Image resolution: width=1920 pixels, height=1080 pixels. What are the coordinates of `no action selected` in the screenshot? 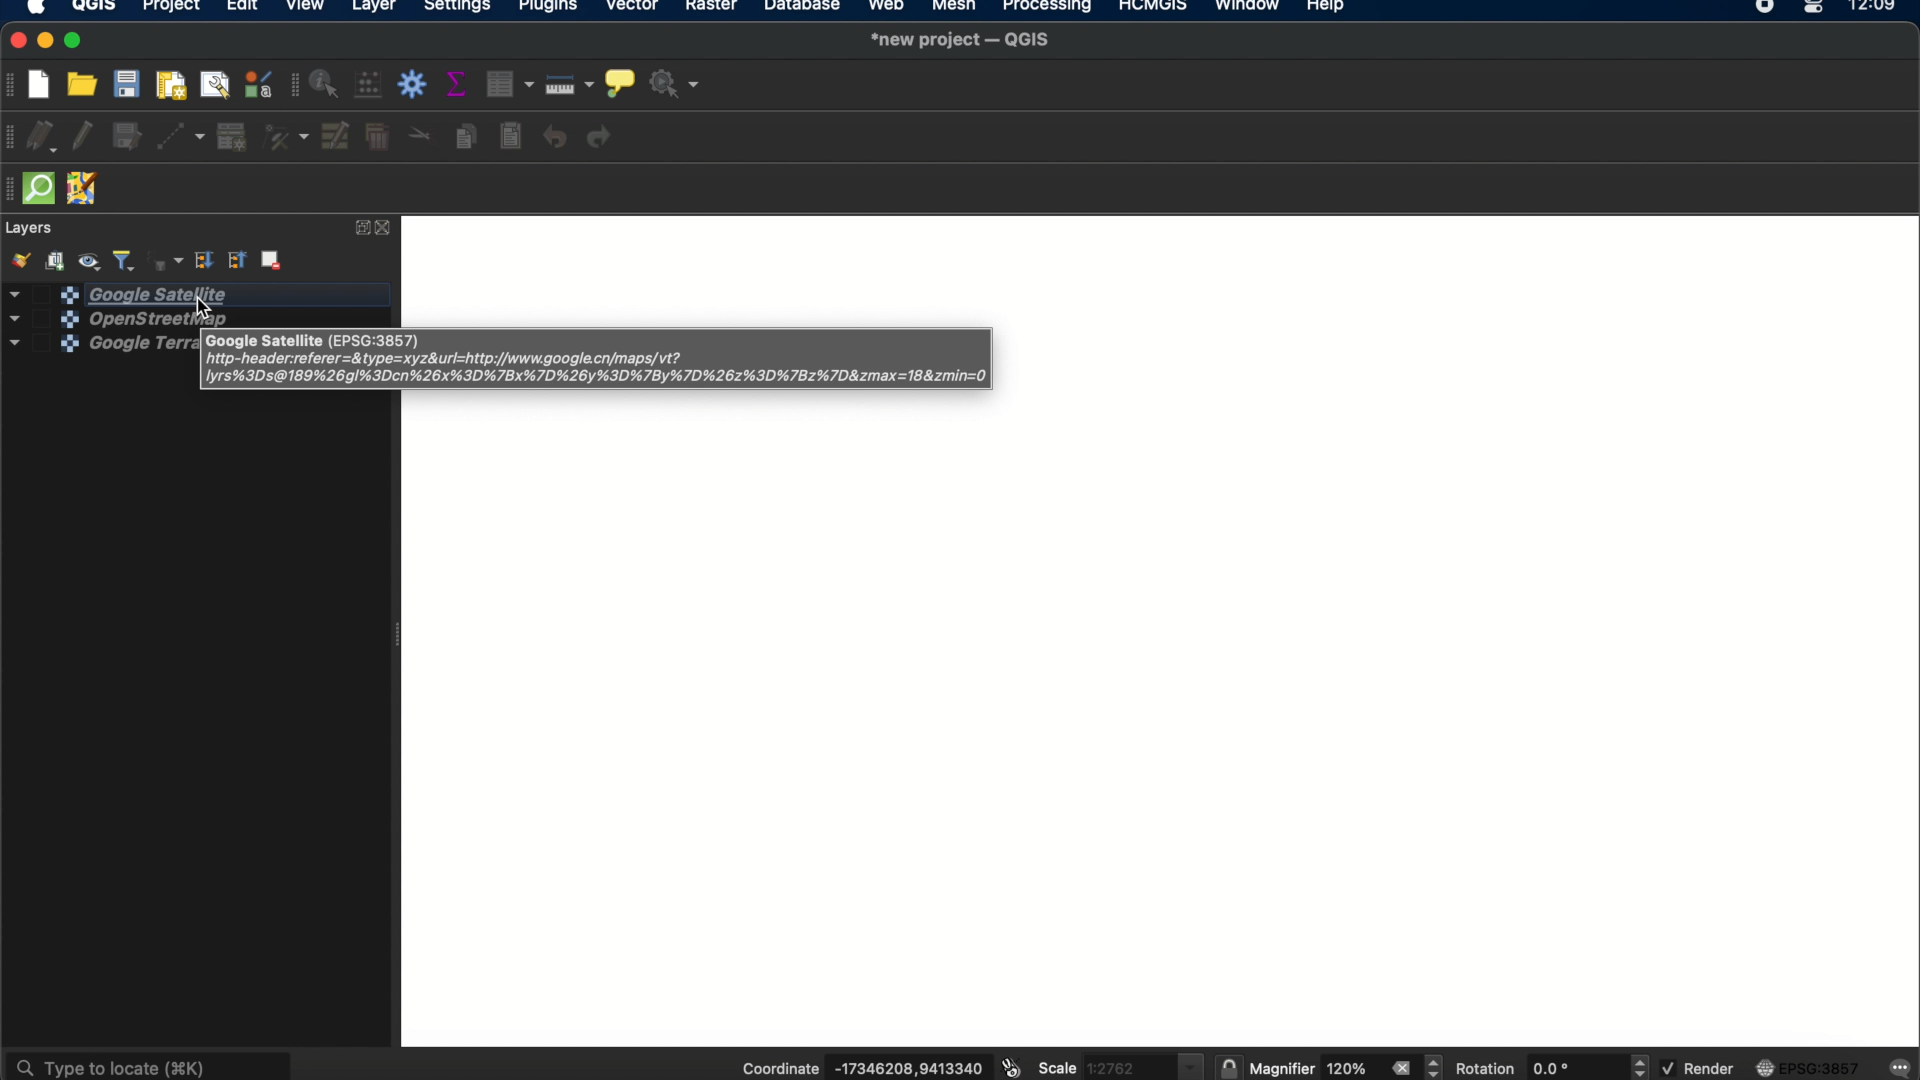 It's located at (674, 85).